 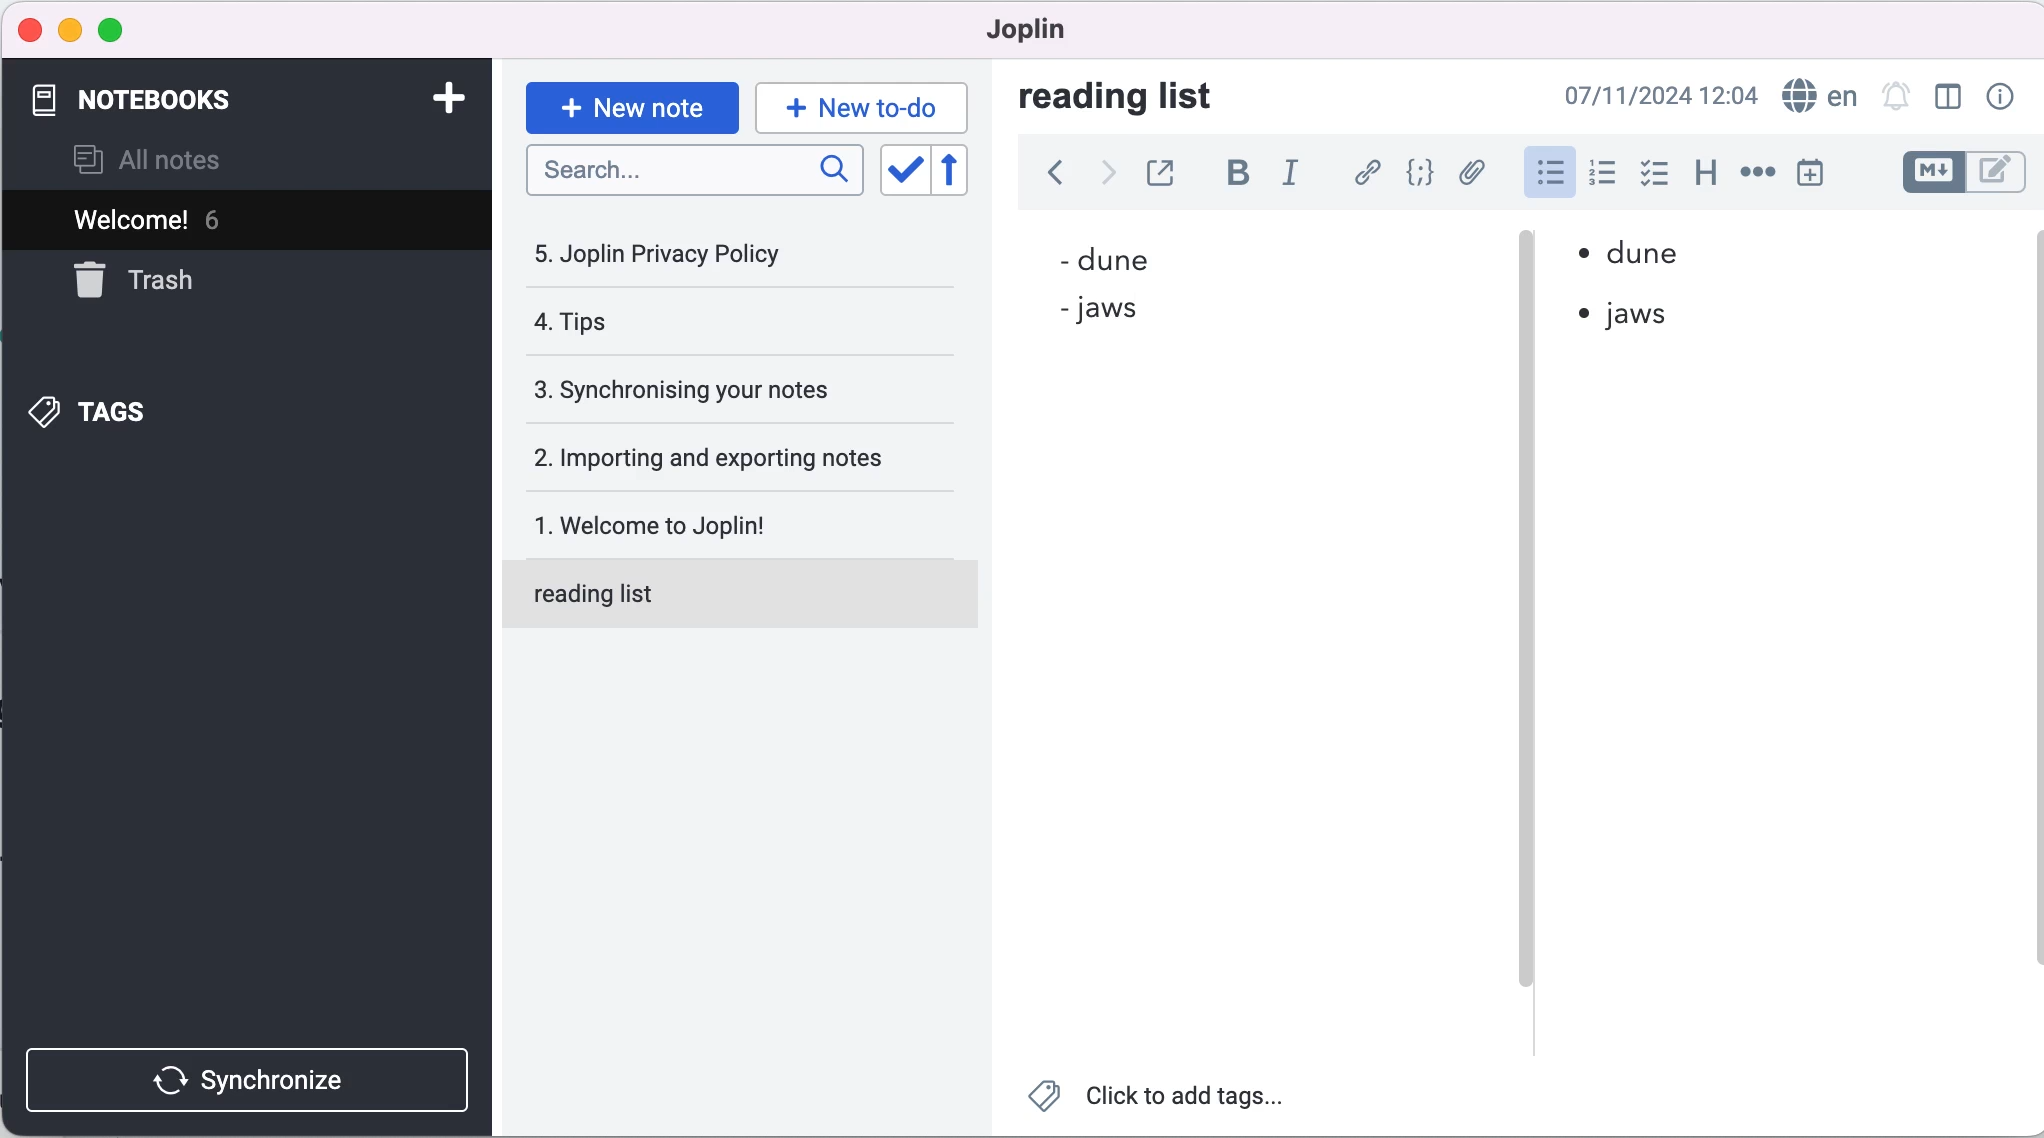 What do you see at coordinates (178, 159) in the screenshot?
I see `all notes` at bounding box center [178, 159].